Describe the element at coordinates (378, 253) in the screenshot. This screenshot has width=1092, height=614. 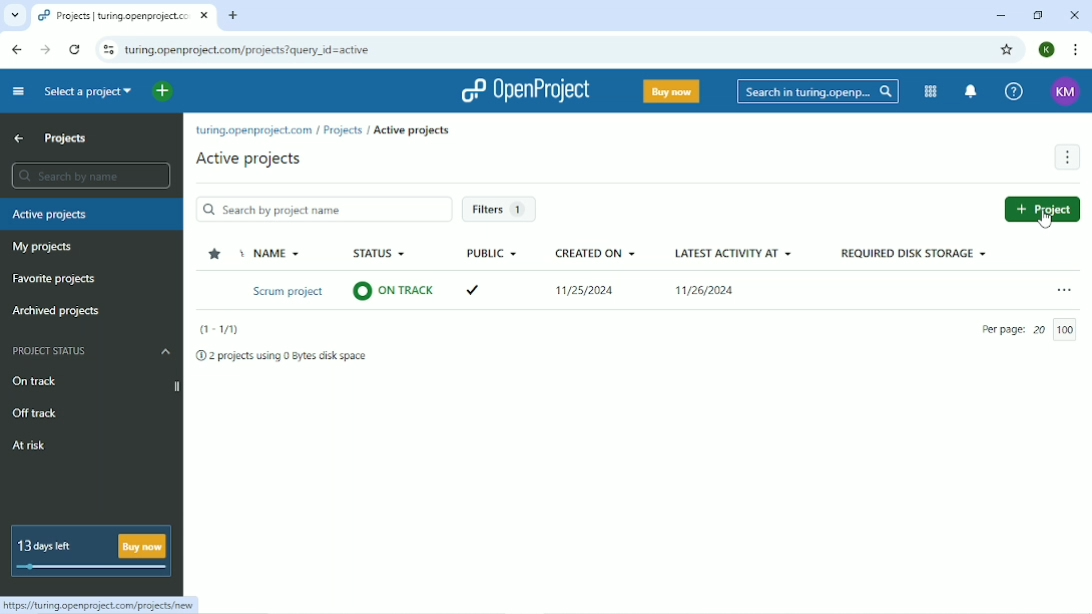
I see `Status` at that location.